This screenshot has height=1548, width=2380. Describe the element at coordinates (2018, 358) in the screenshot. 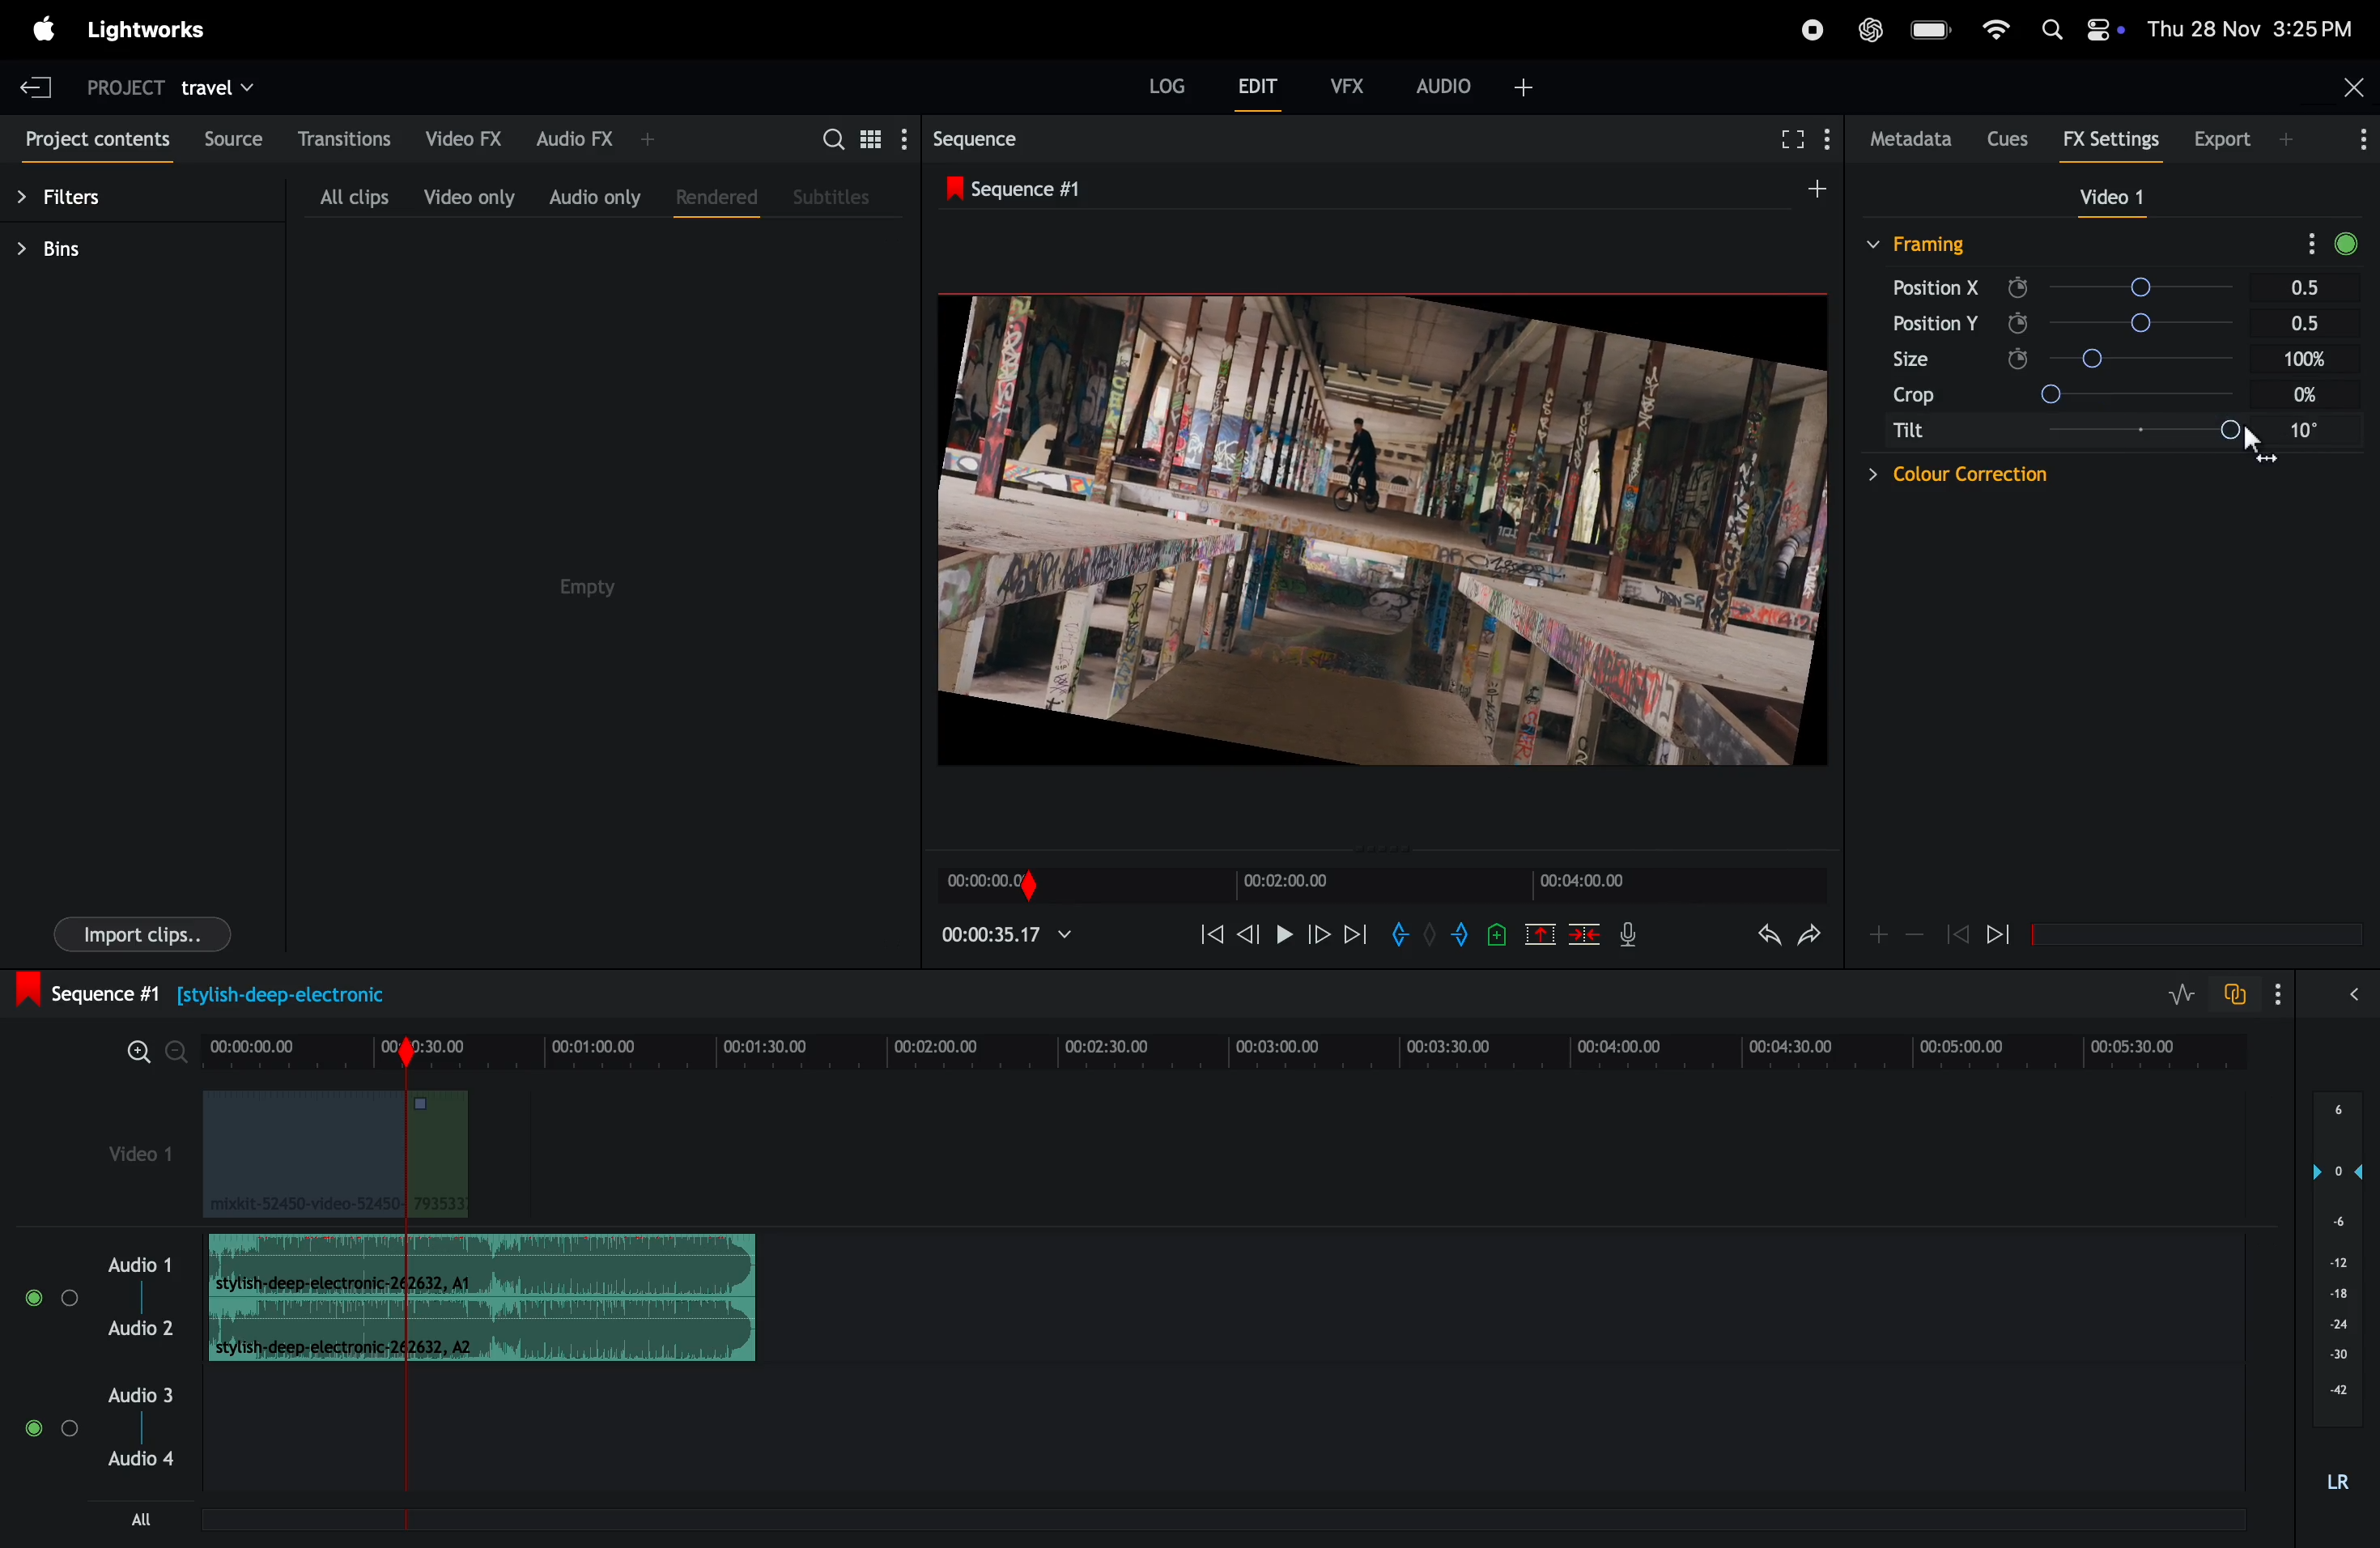

I see `Enable/Disable keyframe` at that location.